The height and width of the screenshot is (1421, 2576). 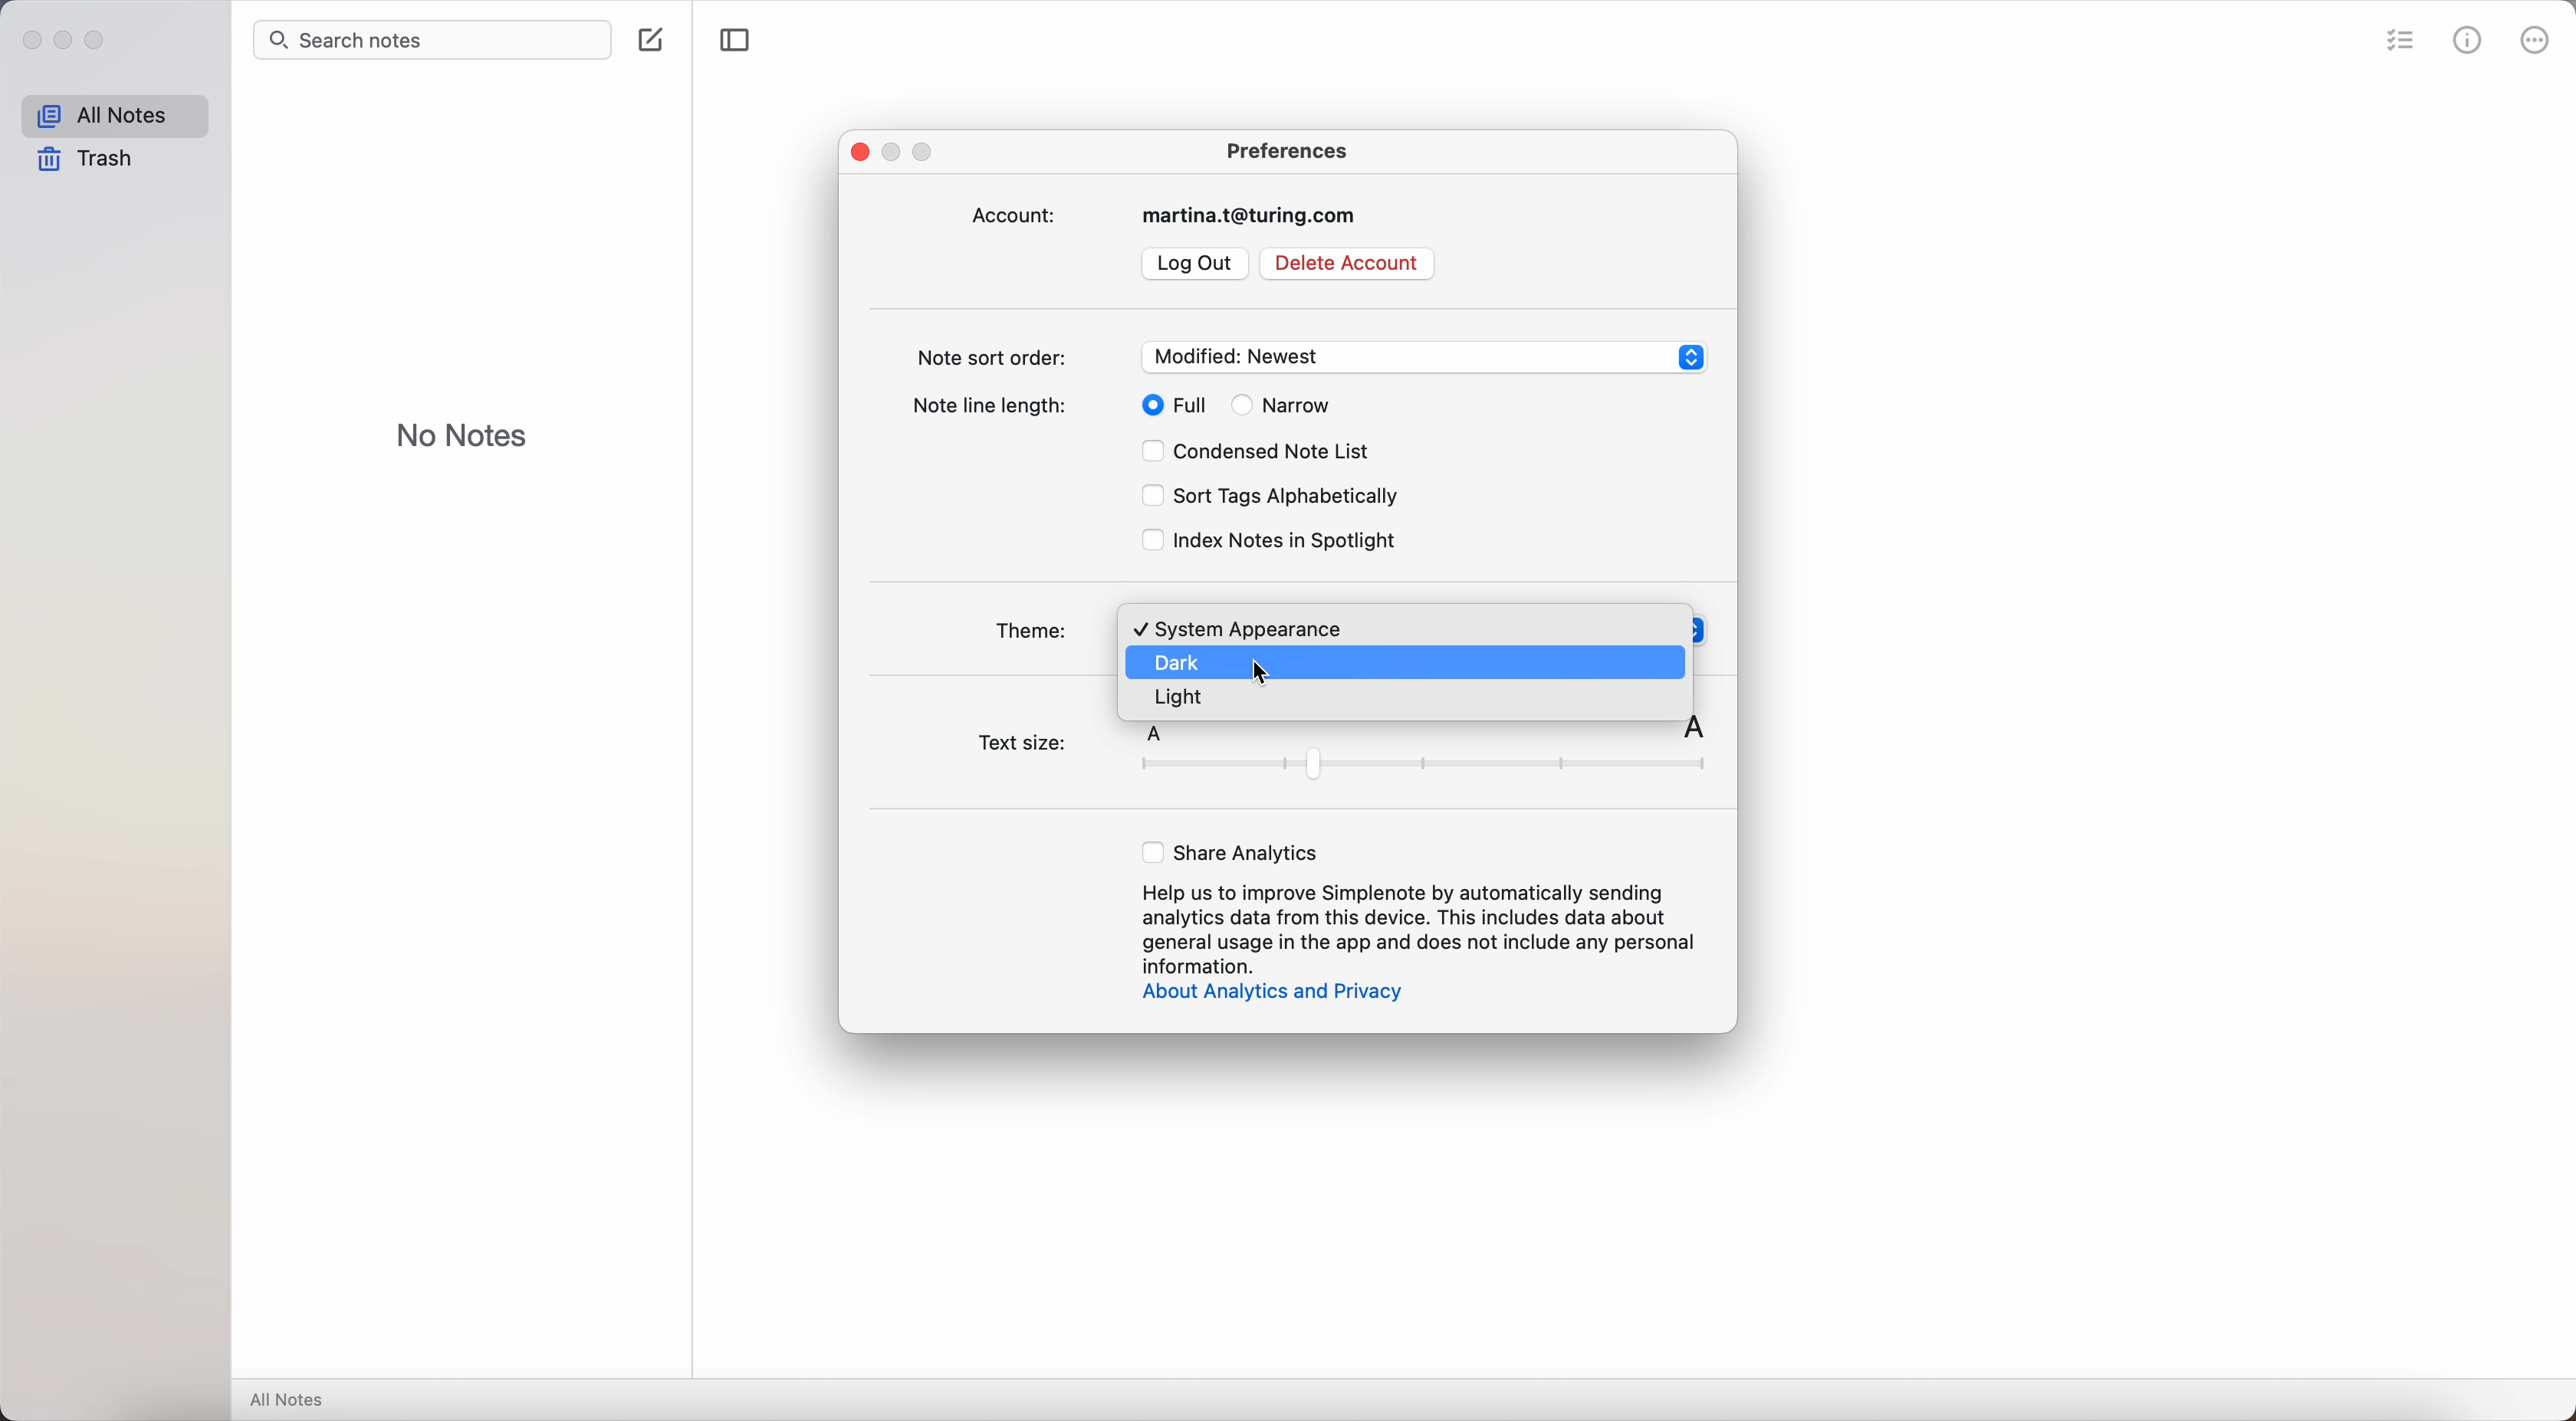 I want to click on system appearance, so click(x=1241, y=627).